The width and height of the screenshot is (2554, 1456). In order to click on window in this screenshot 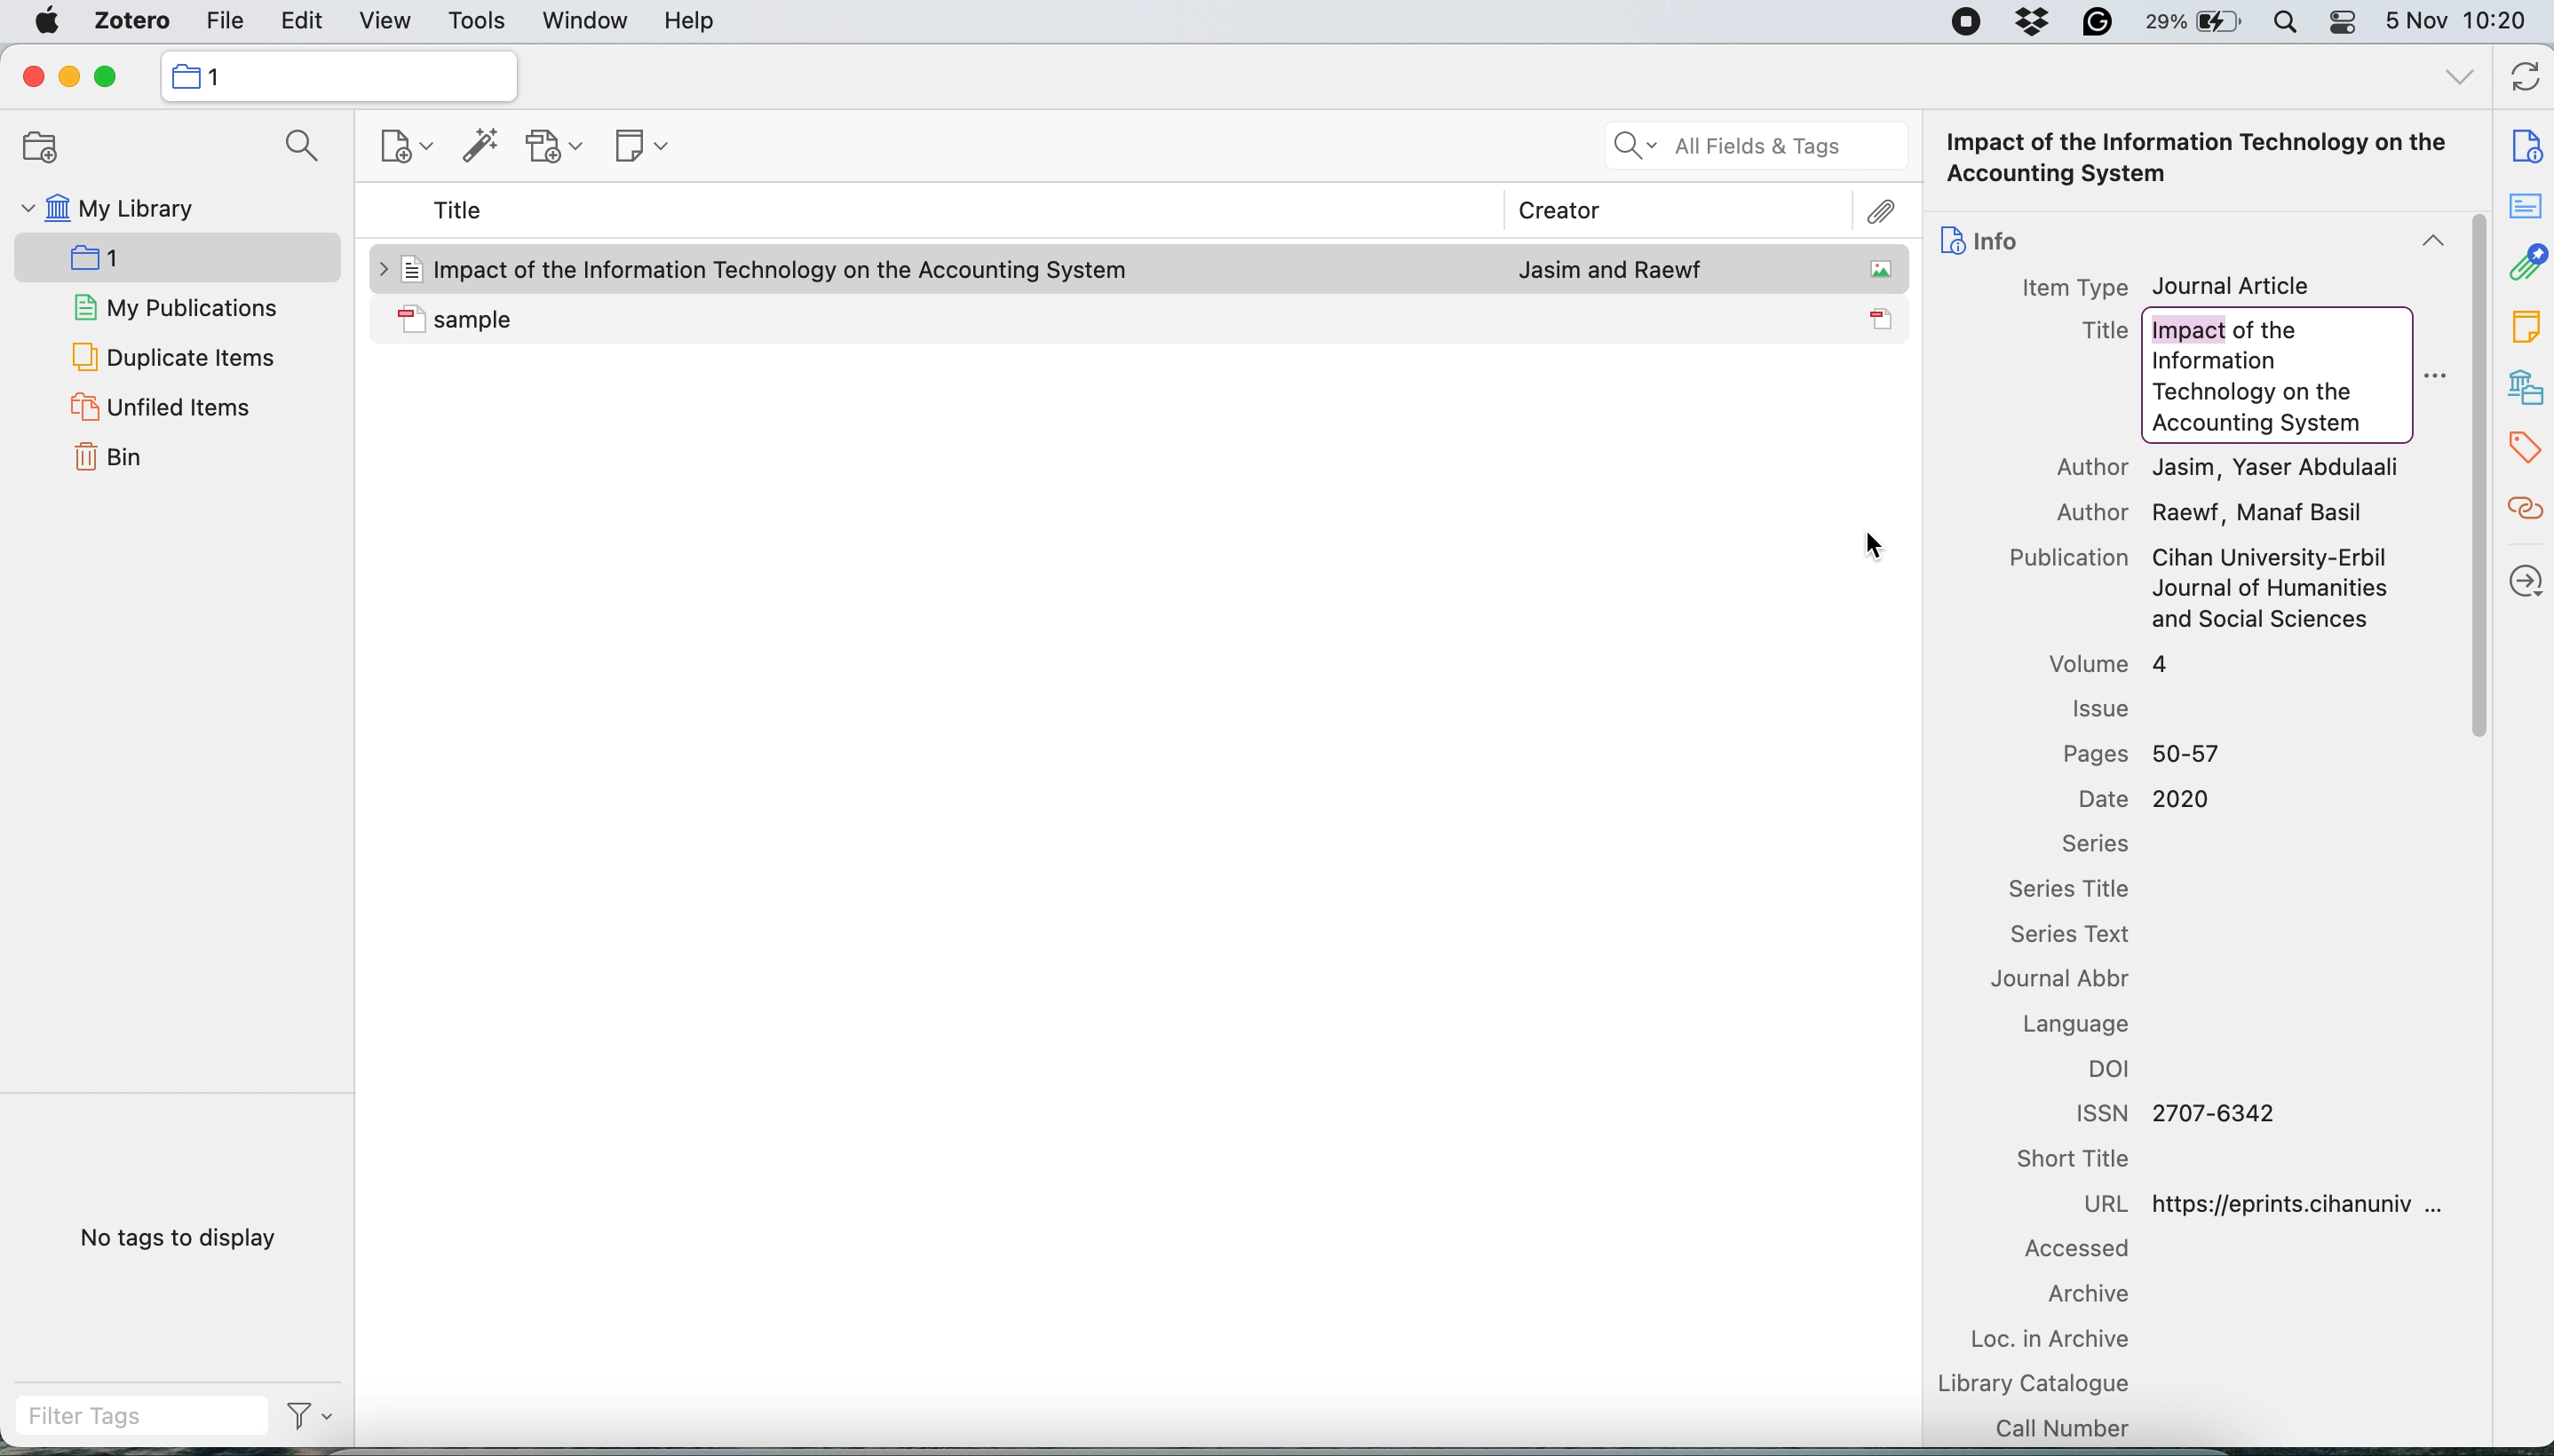, I will do `click(586, 21)`.